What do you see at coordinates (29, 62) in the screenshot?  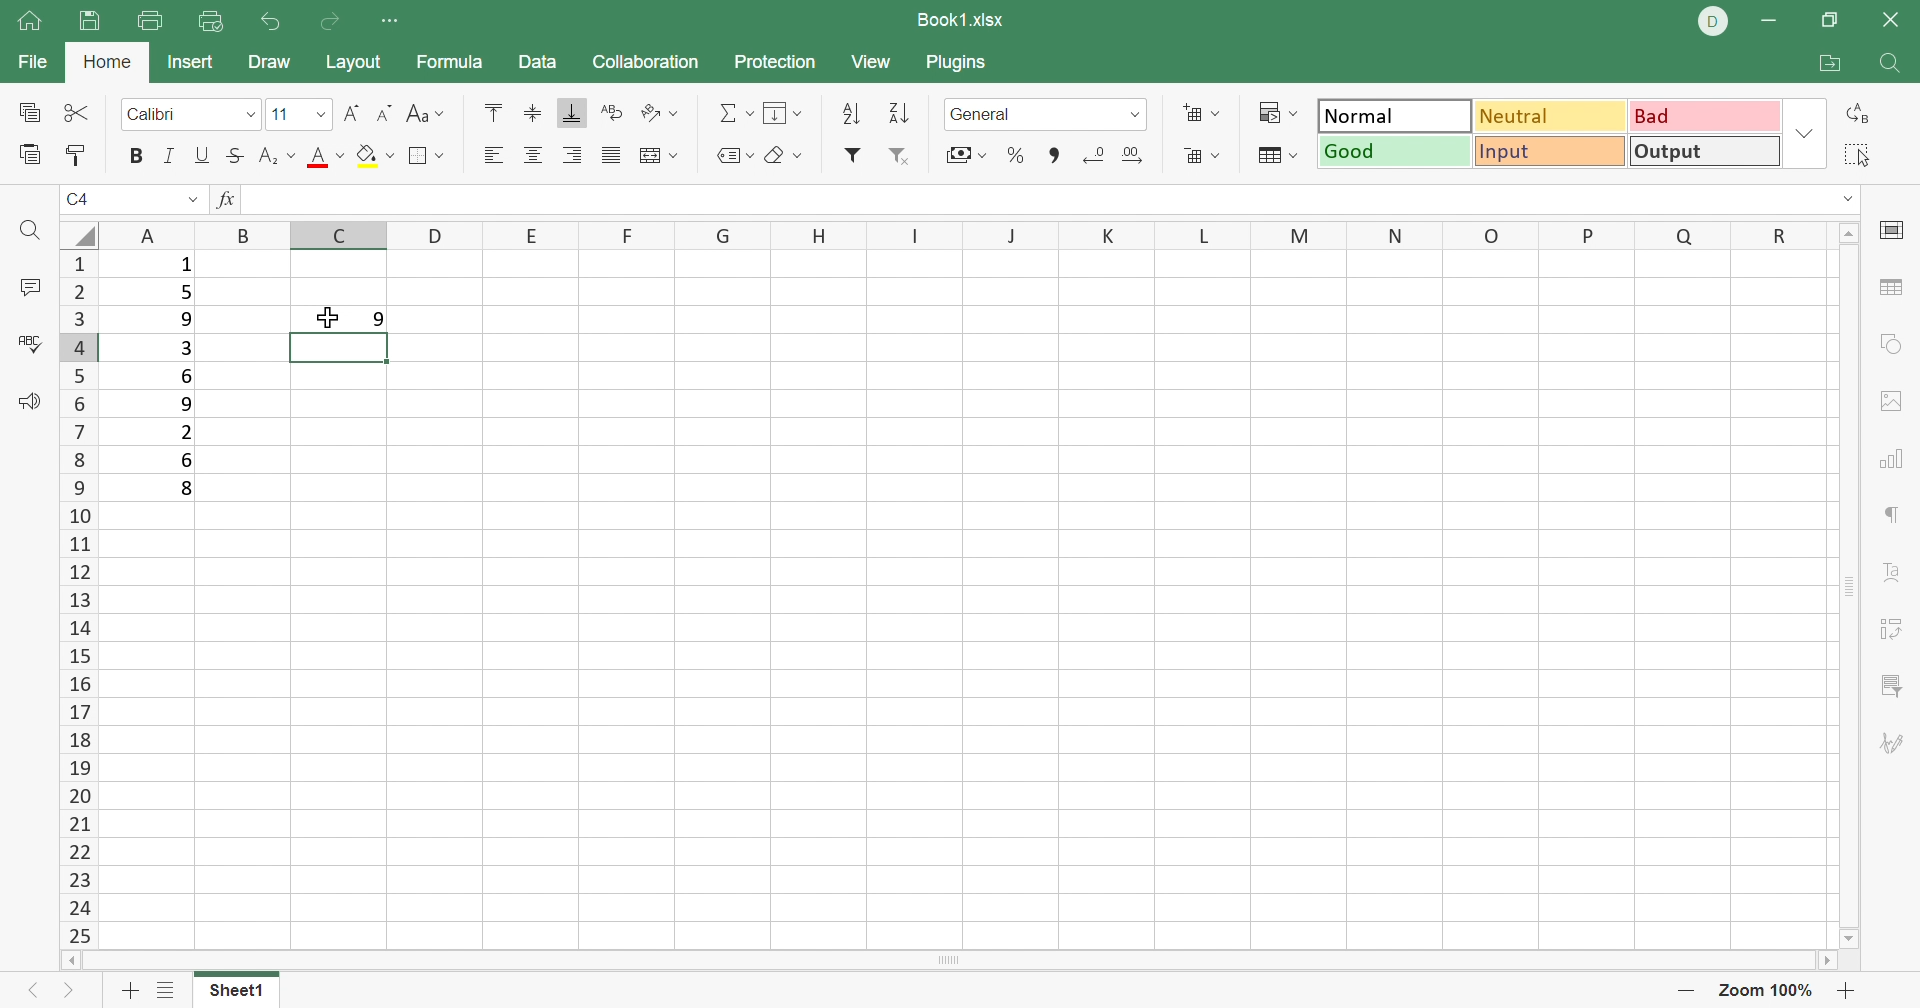 I see `File` at bounding box center [29, 62].